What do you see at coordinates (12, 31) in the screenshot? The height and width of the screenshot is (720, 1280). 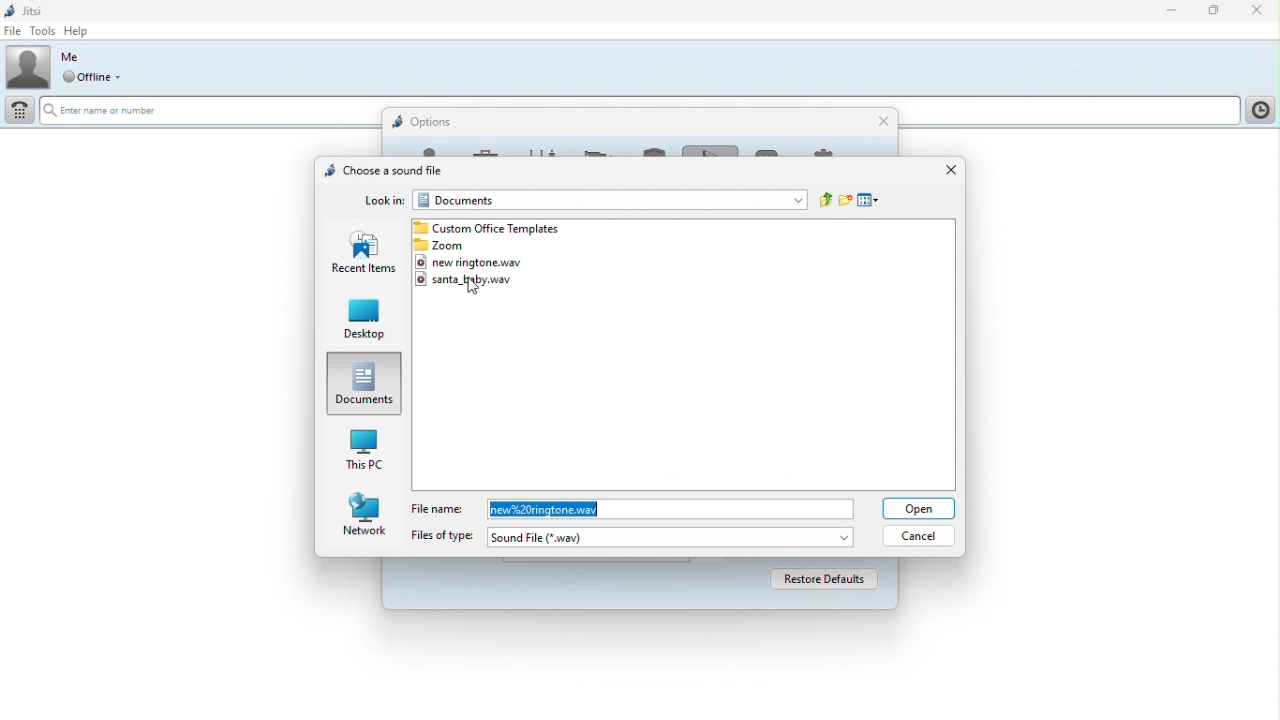 I see `File` at bounding box center [12, 31].